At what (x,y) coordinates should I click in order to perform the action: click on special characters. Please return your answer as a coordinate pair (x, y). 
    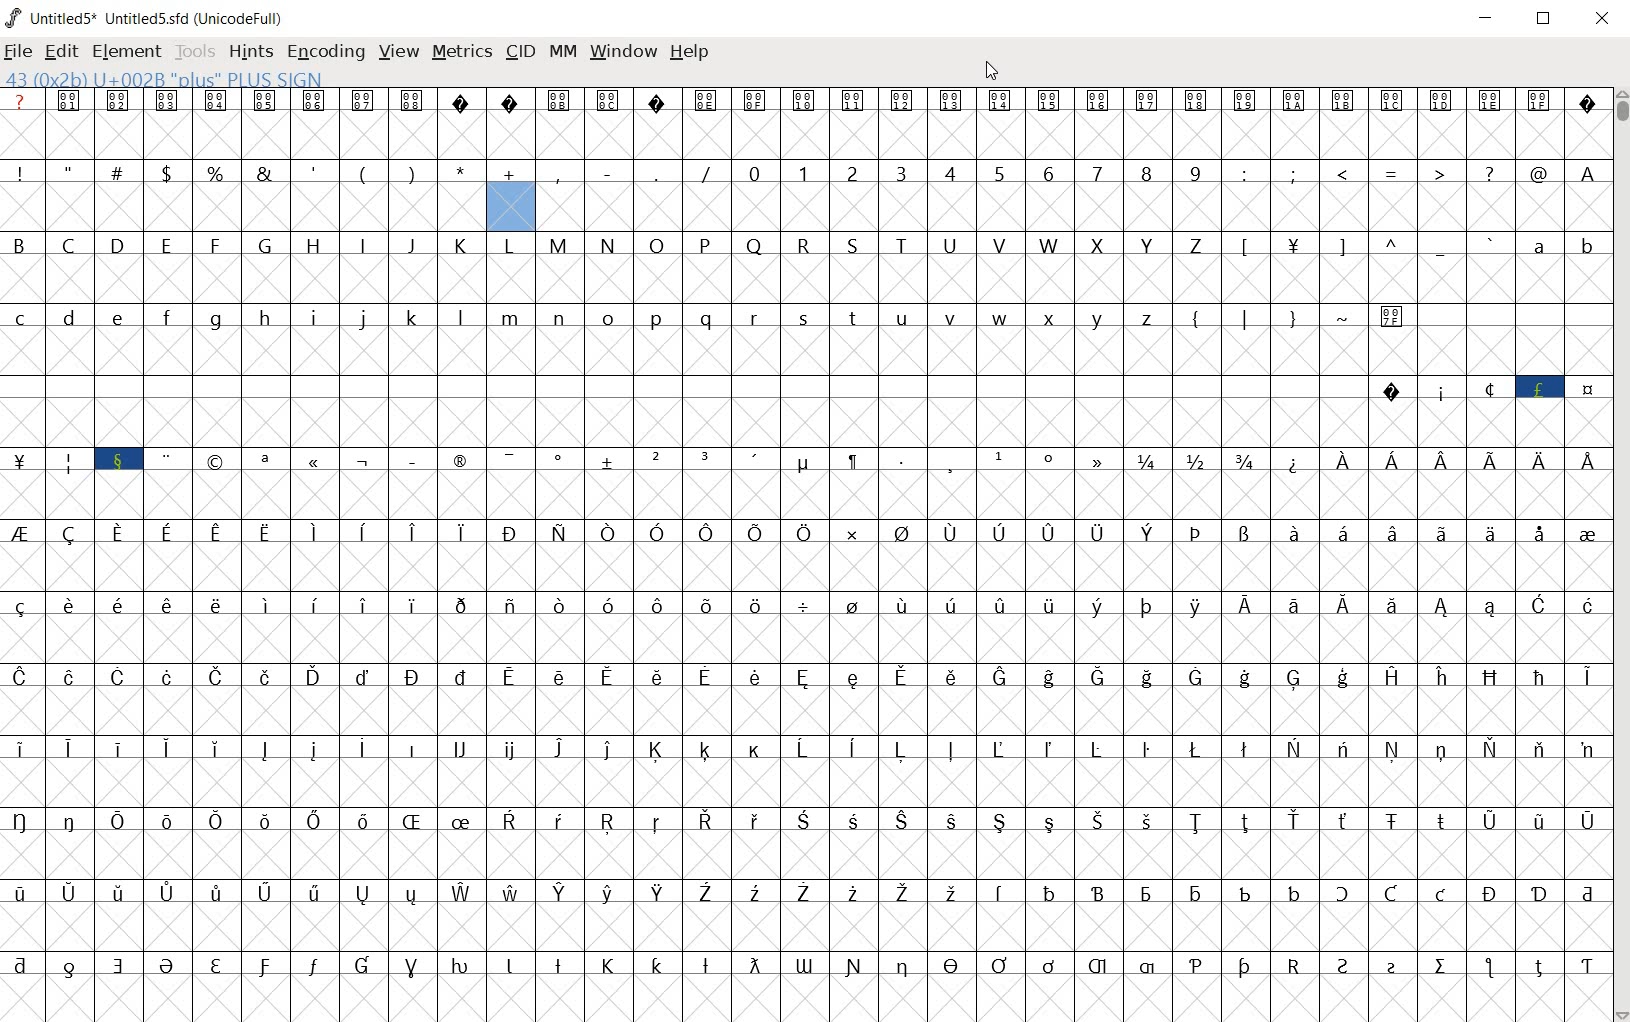
    Looking at the image, I should click on (241, 197).